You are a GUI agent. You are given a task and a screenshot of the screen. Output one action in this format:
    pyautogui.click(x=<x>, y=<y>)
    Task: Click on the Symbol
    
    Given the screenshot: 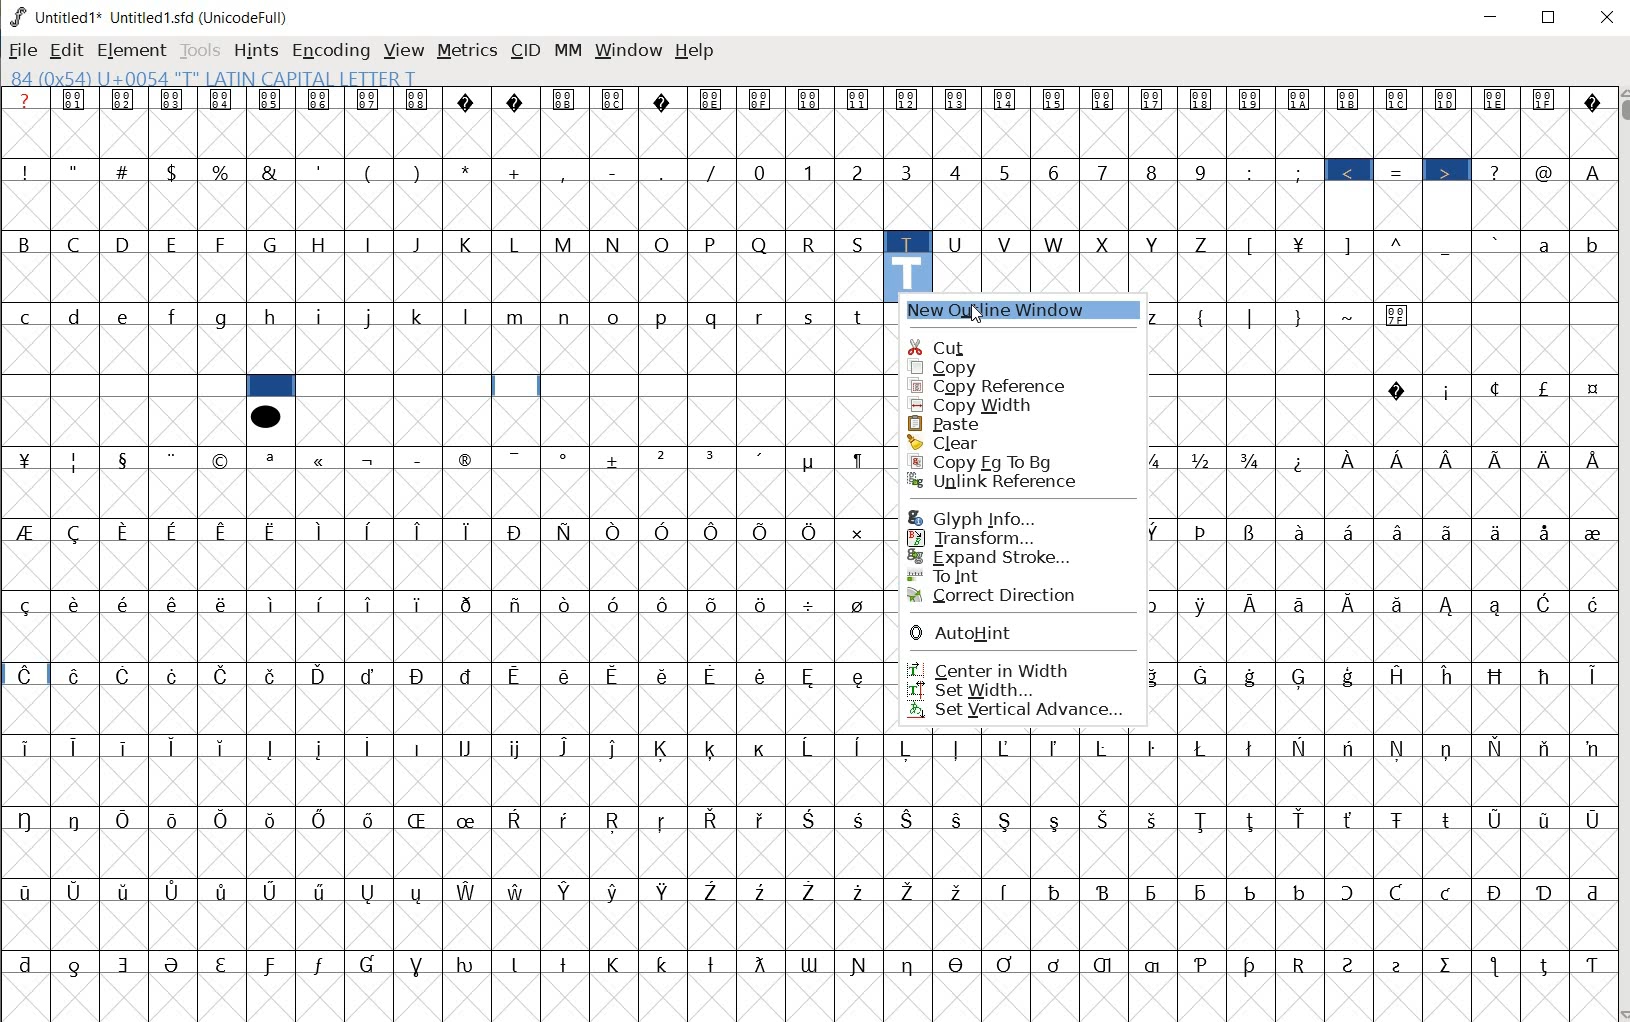 What is the action you would take?
    pyautogui.click(x=1301, y=963)
    